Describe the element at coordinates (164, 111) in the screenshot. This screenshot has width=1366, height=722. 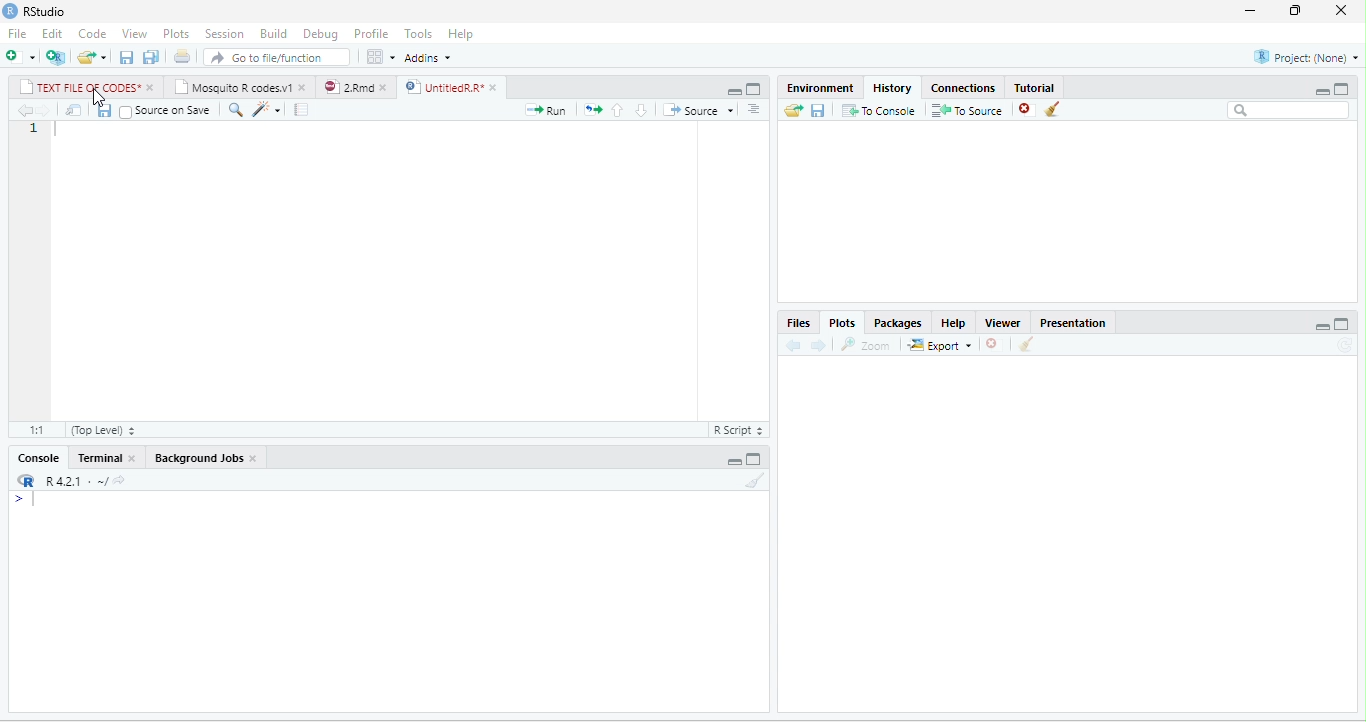
I see `Source on Save` at that location.